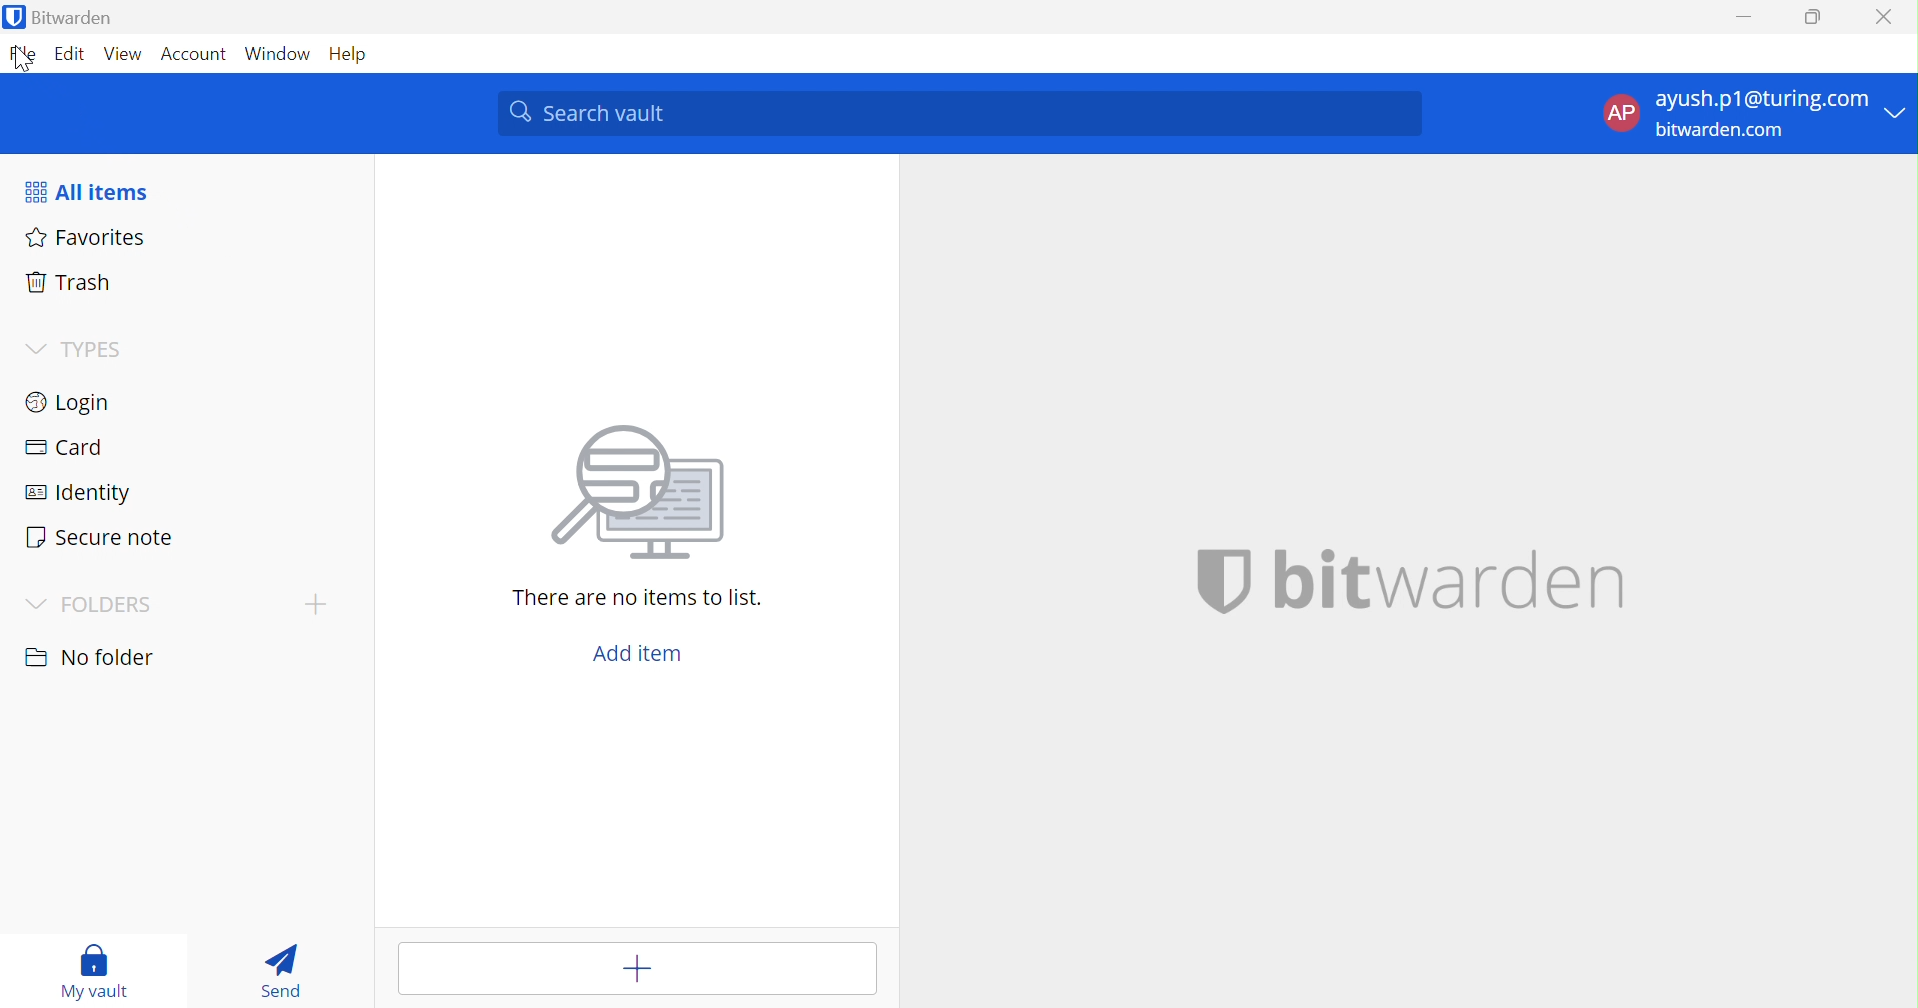  I want to click on Account settings , so click(1753, 112).